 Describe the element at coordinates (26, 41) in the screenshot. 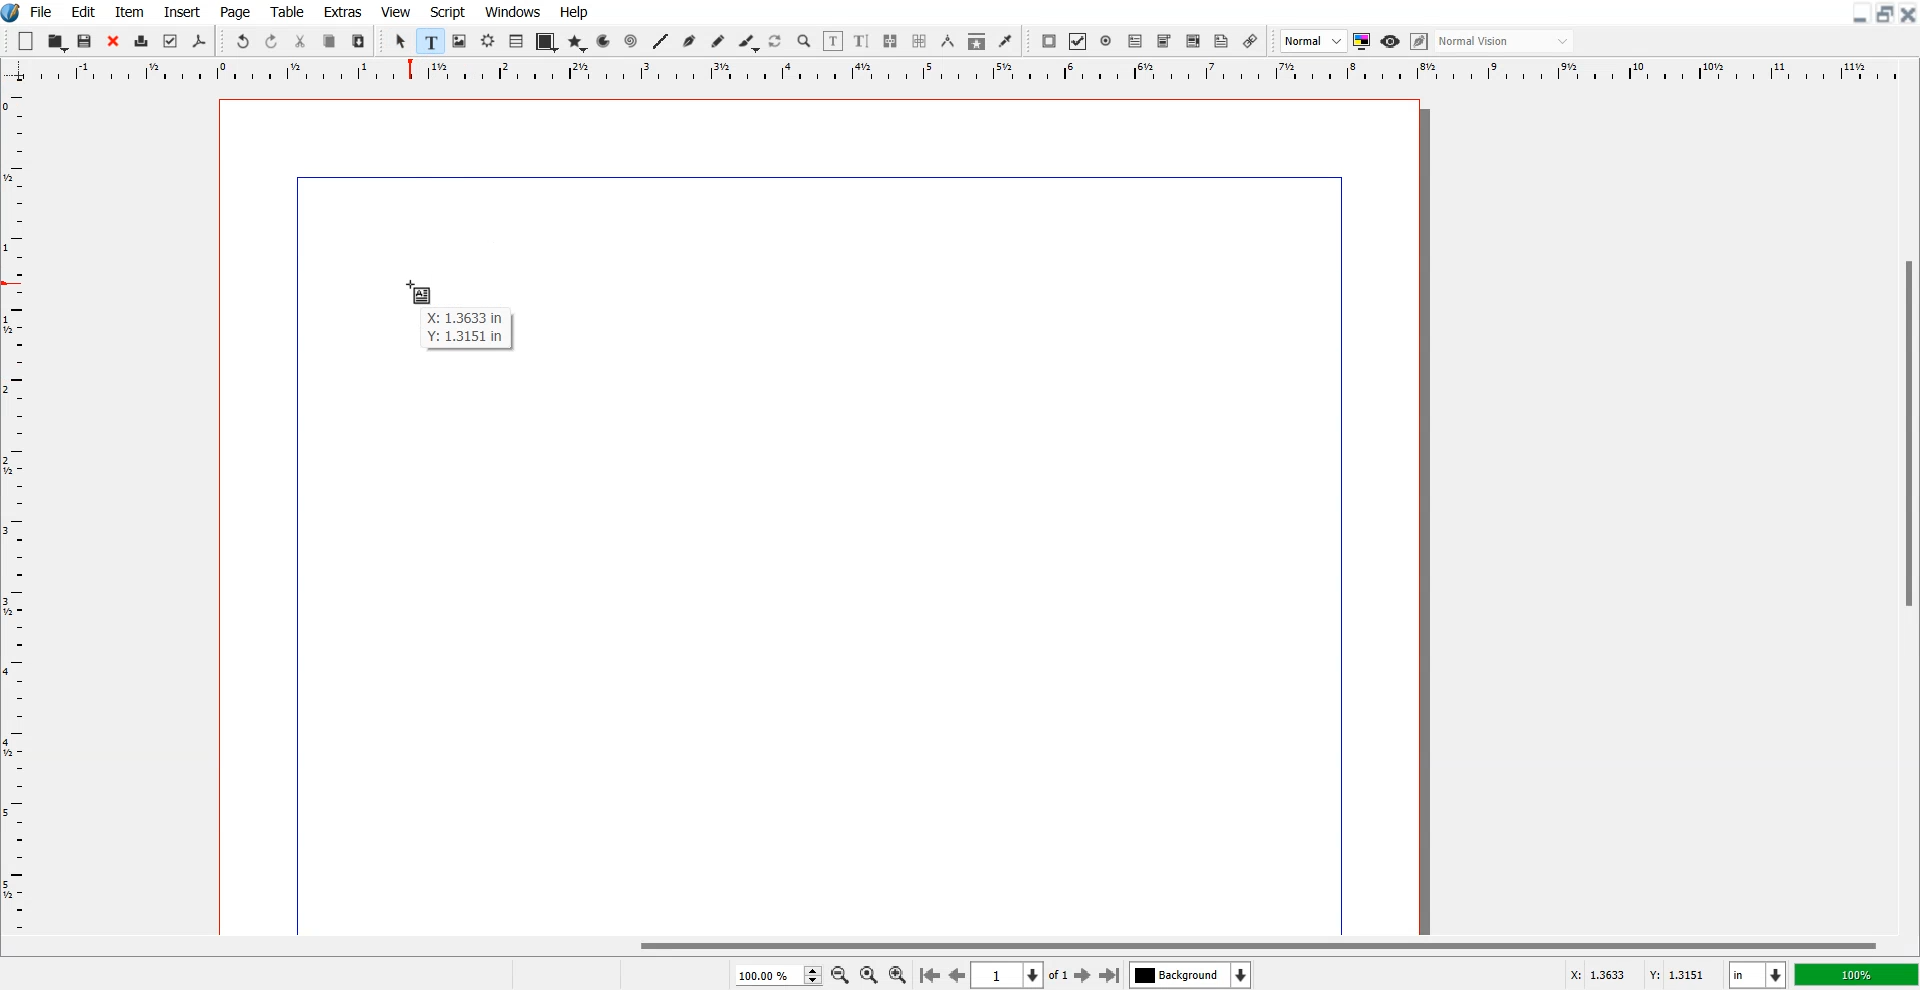

I see `New` at that location.